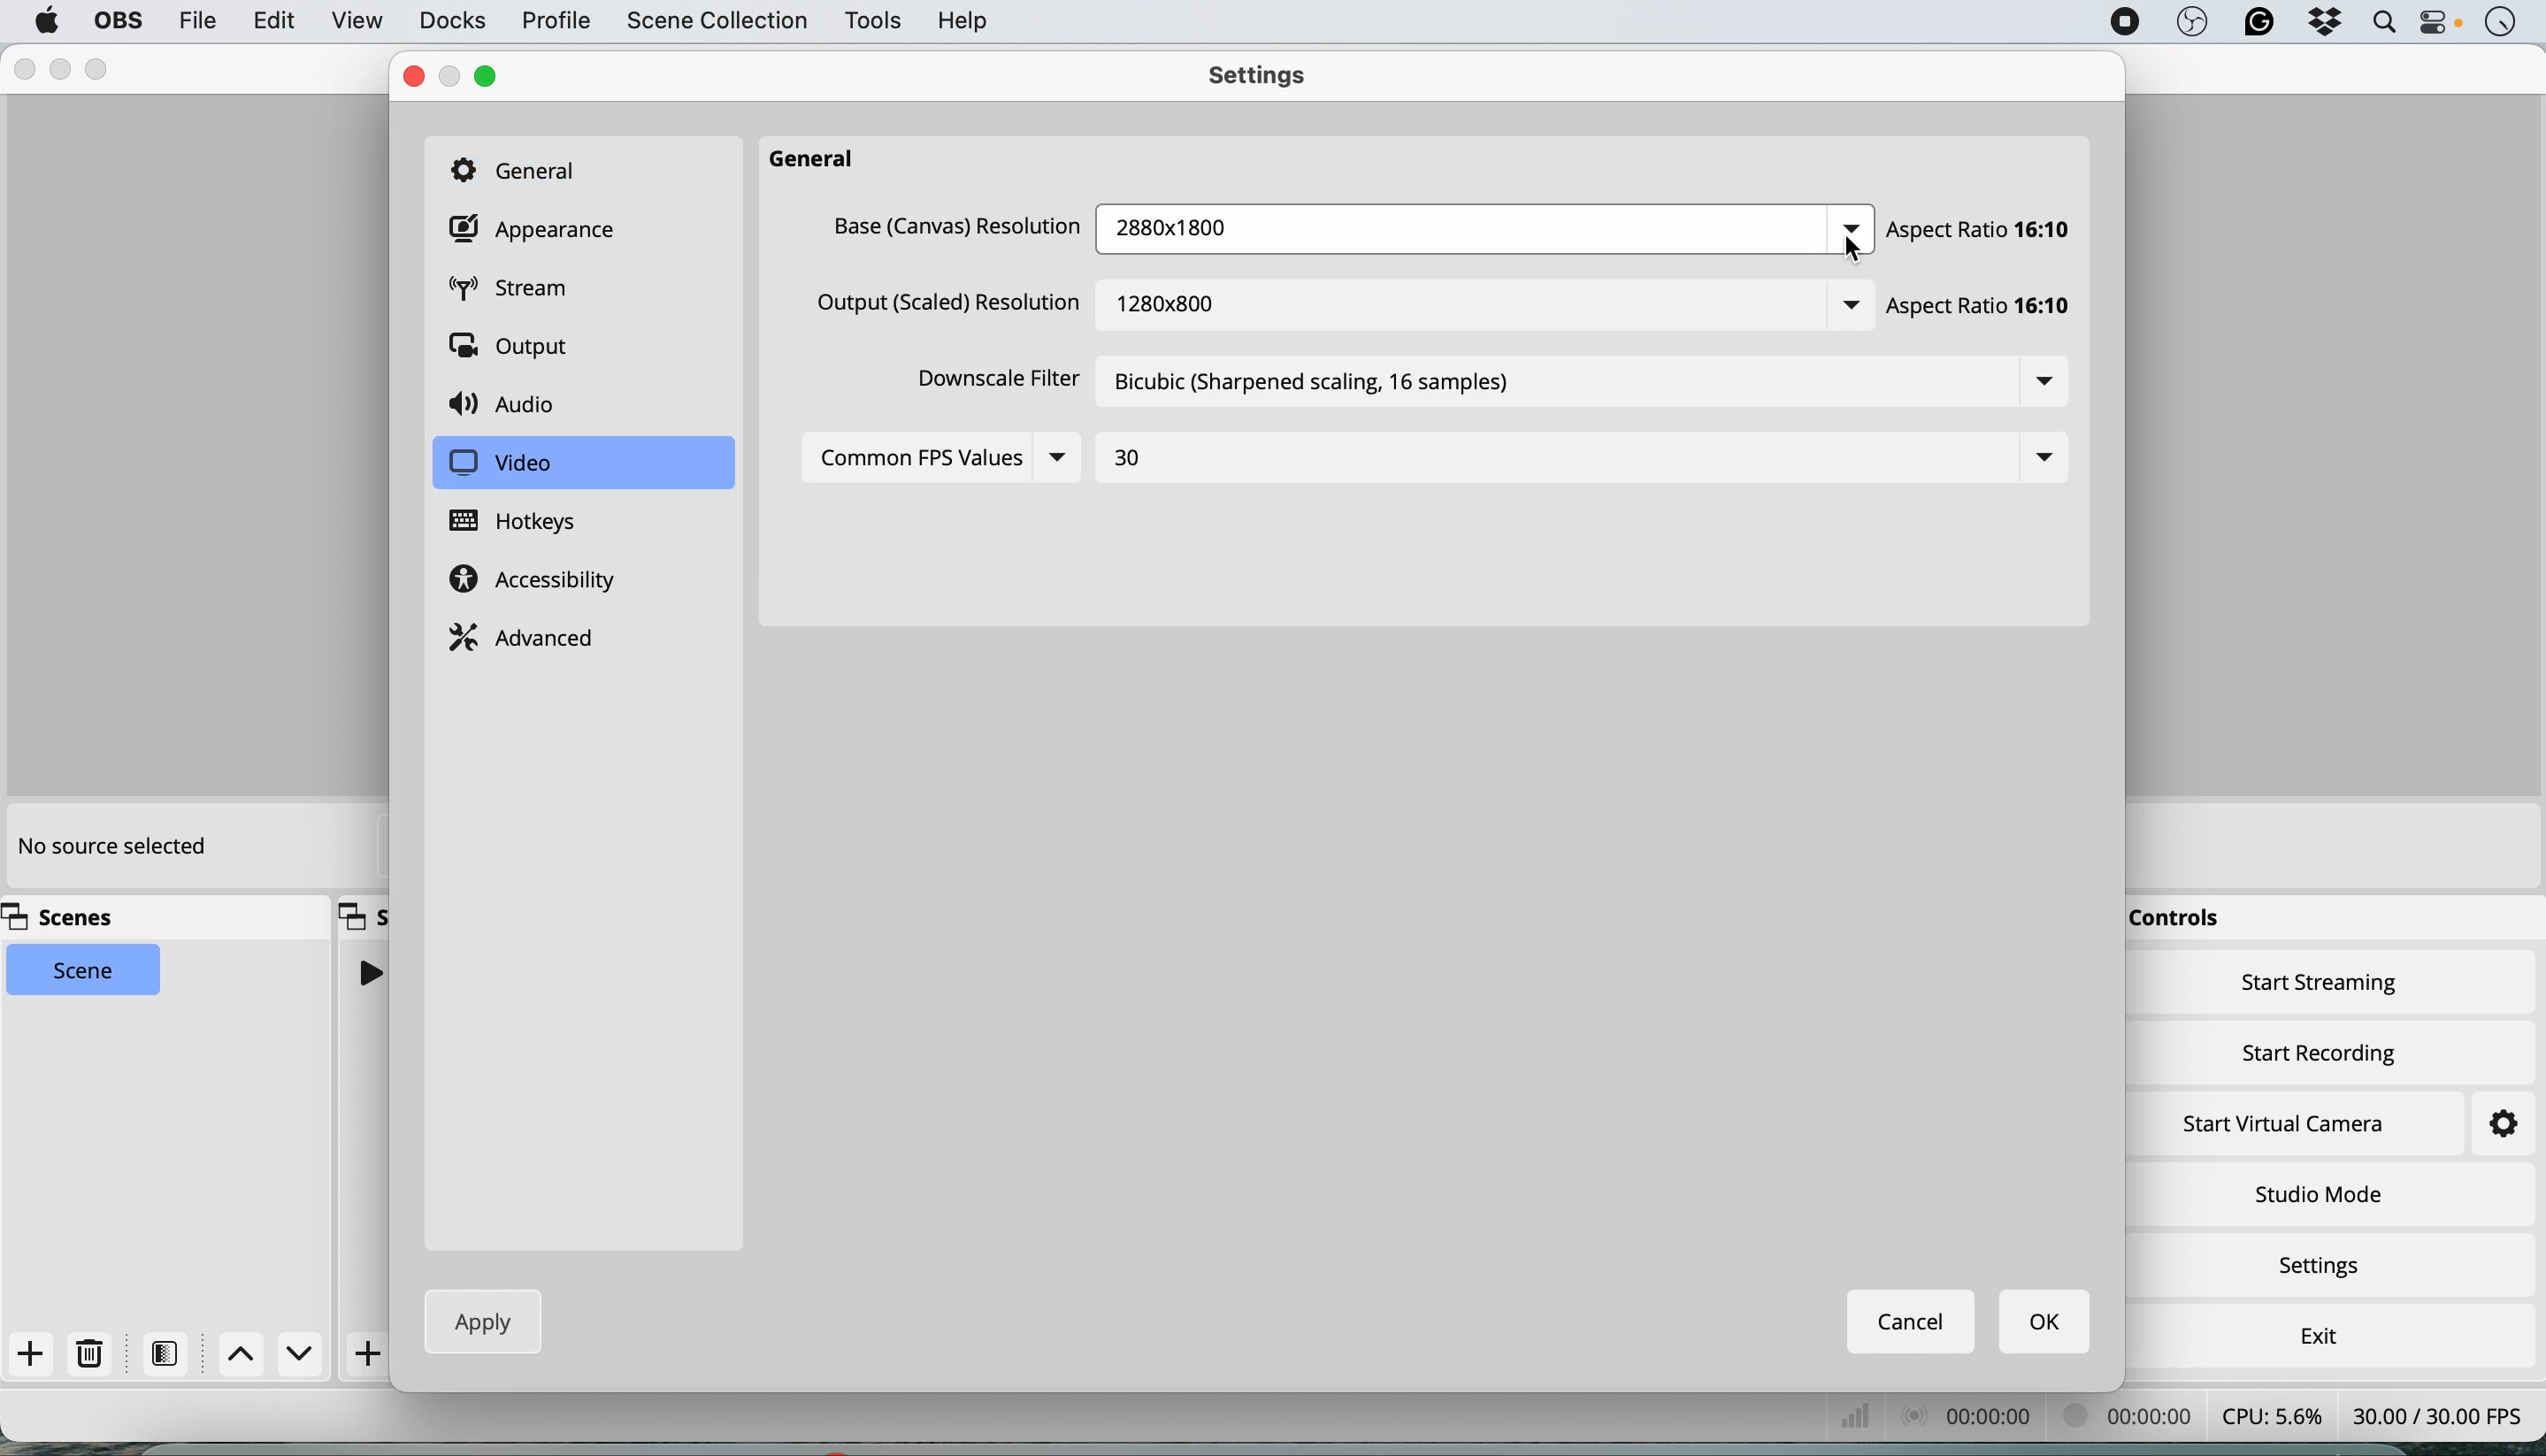 The width and height of the screenshot is (2546, 1456). What do you see at coordinates (554, 22) in the screenshot?
I see `profile` at bounding box center [554, 22].